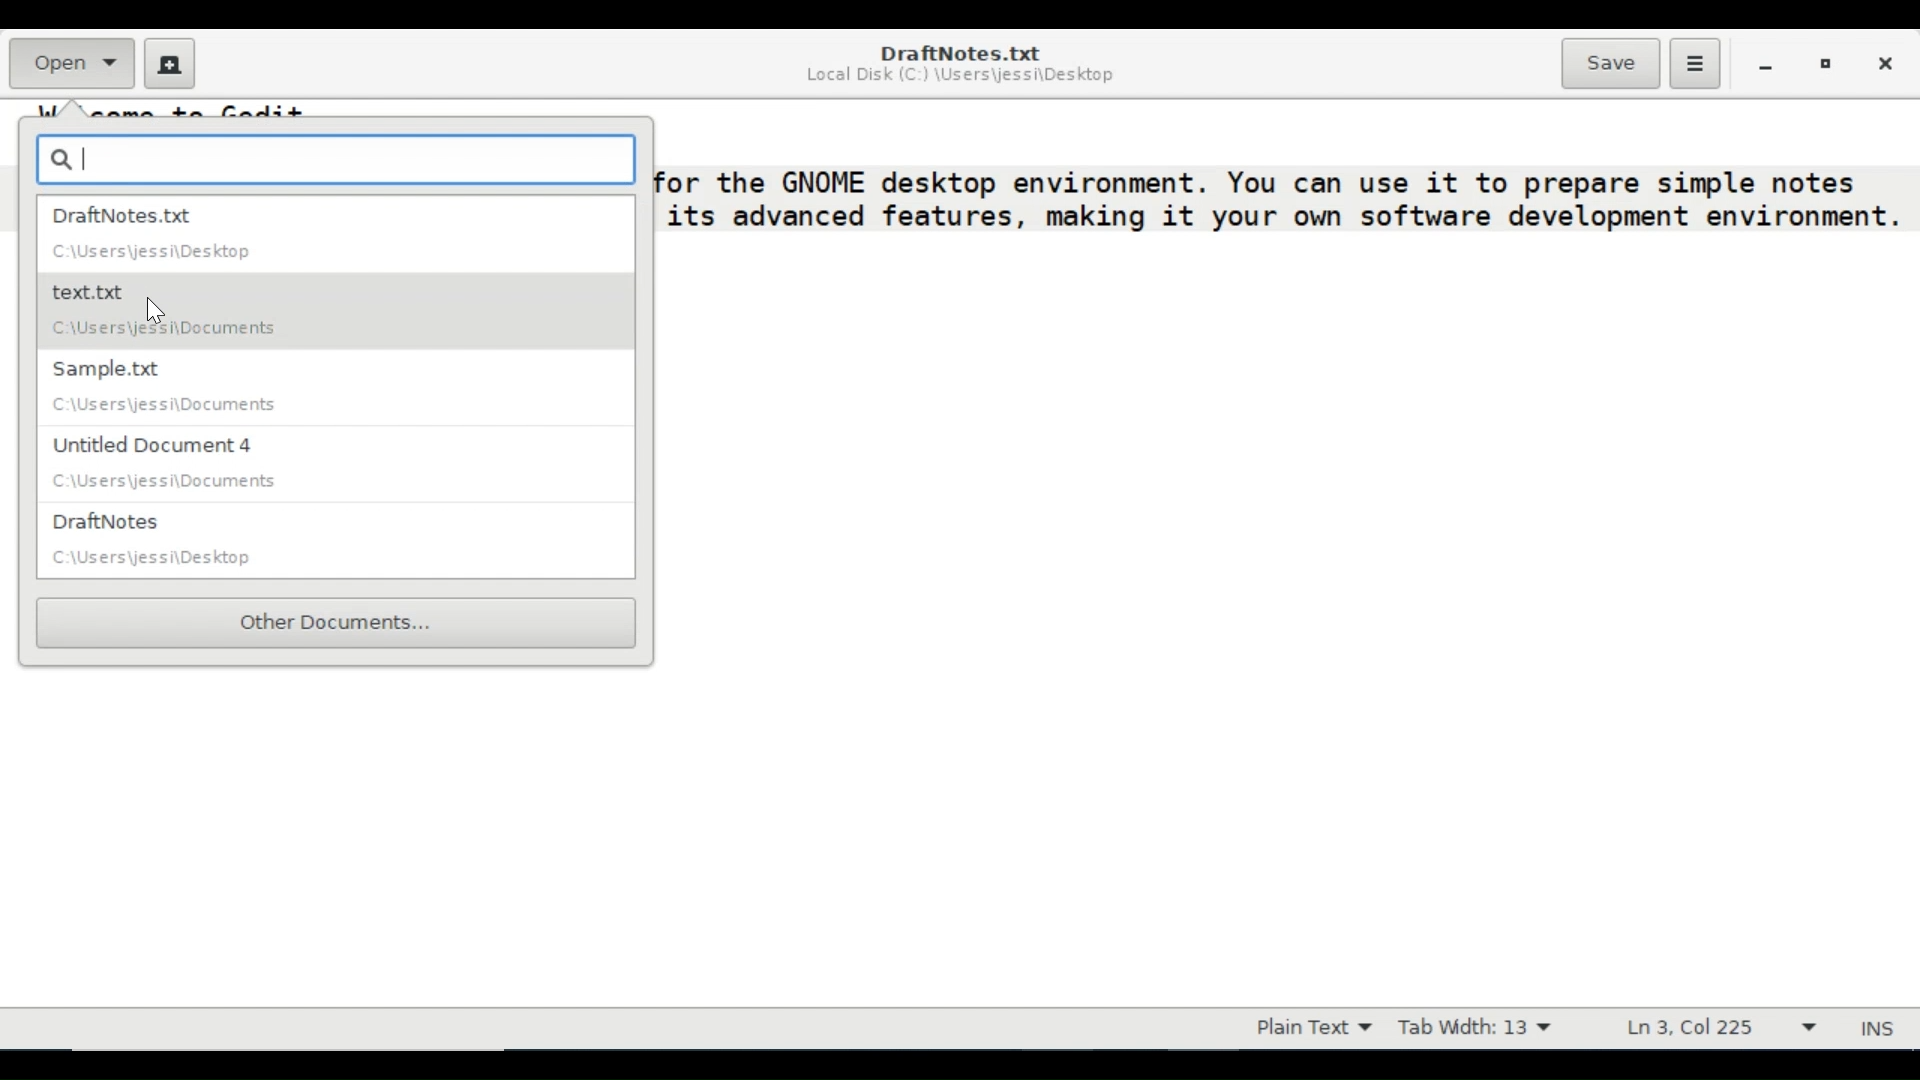 The image size is (1920, 1080). I want to click on Enter document name, so click(337, 157).